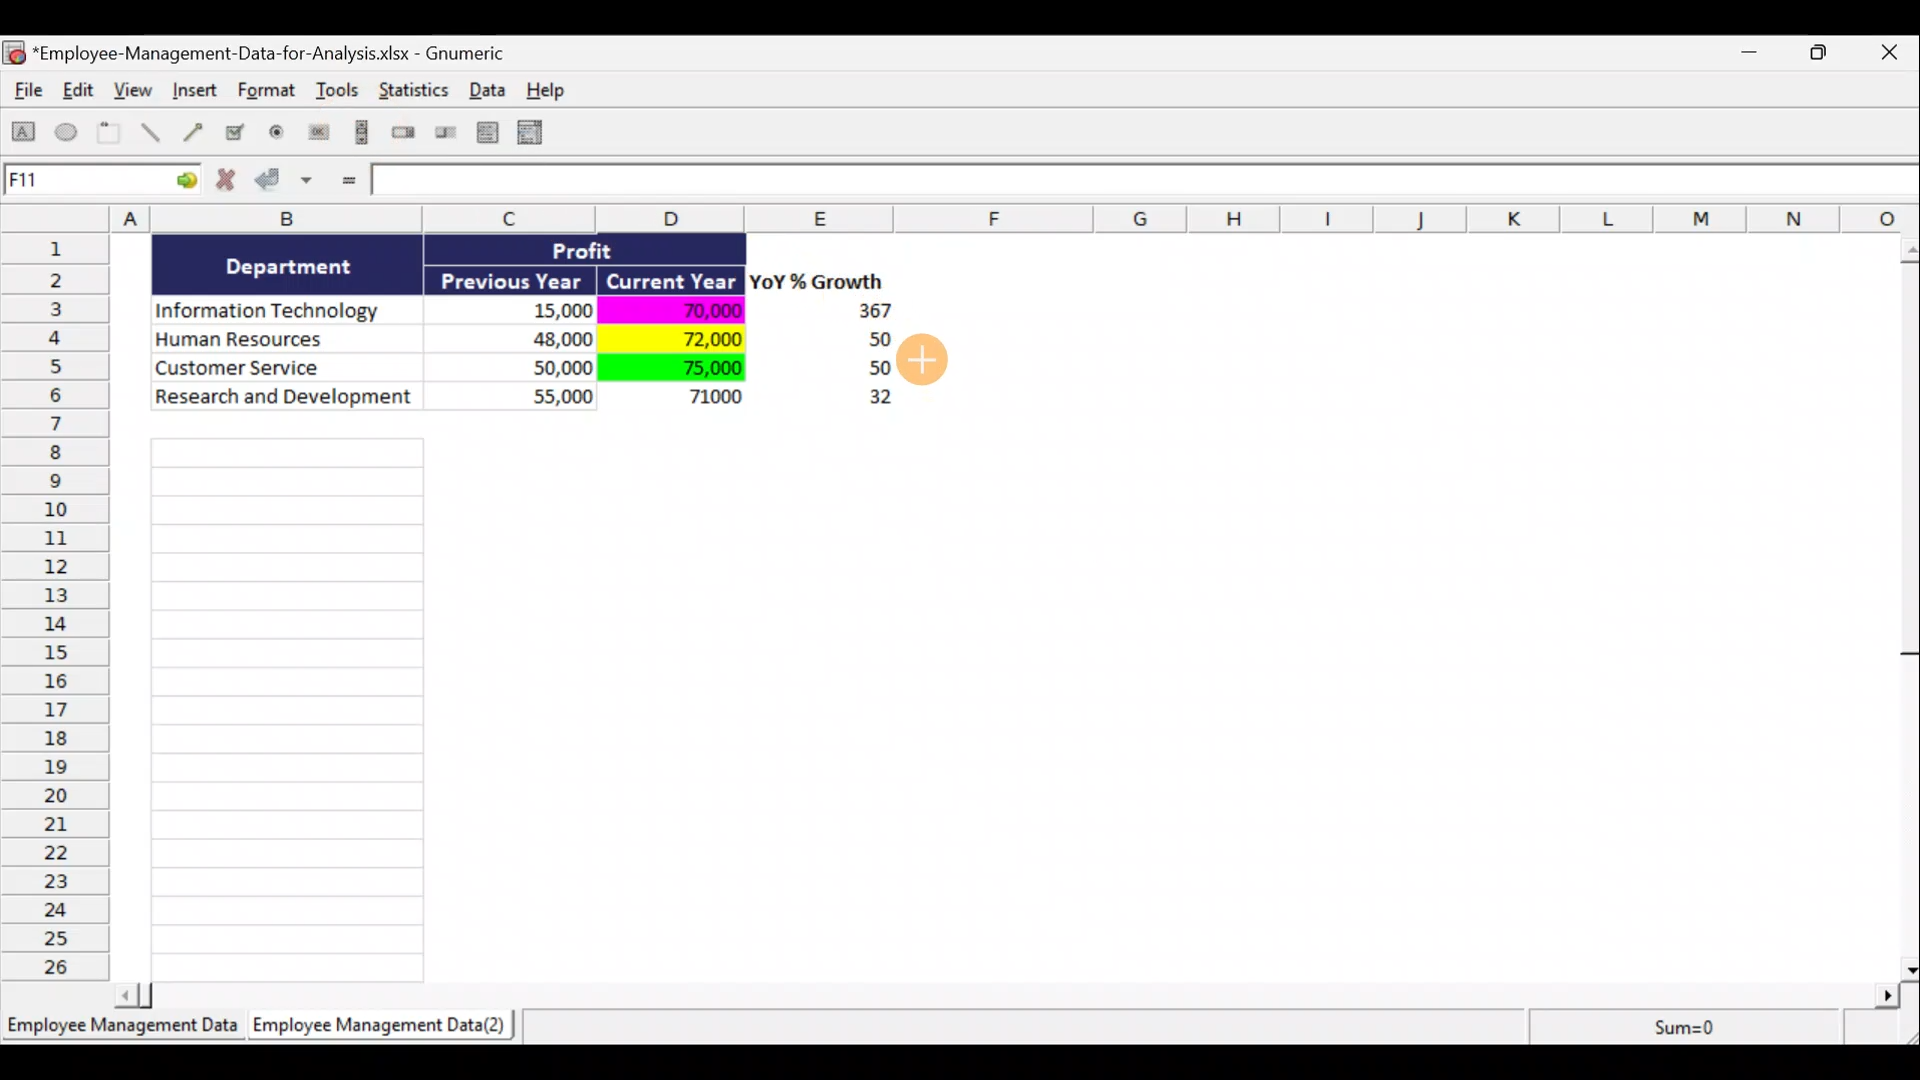 This screenshot has height=1080, width=1920. What do you see at coordinates (385, 1030) in the screenshot?
I see `Sheet 2` at bounding box center [385, 1030].